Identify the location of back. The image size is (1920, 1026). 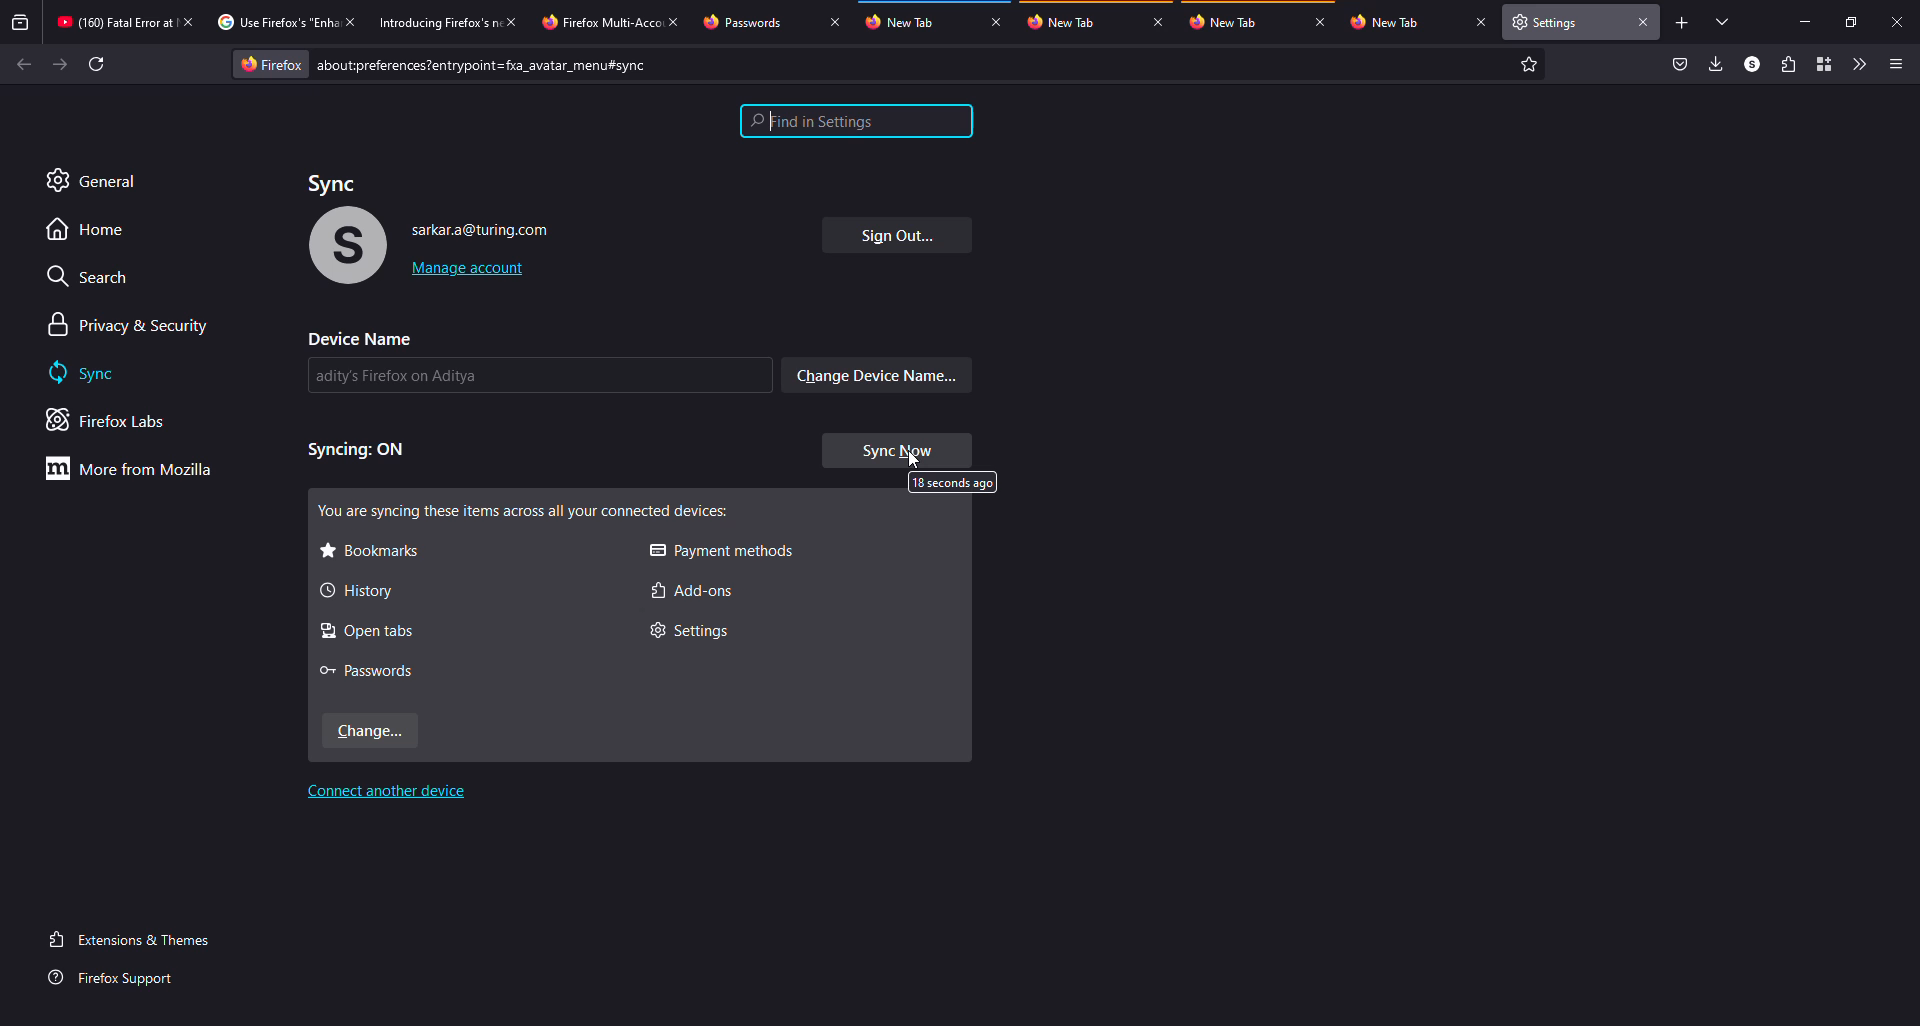
(24, 64).